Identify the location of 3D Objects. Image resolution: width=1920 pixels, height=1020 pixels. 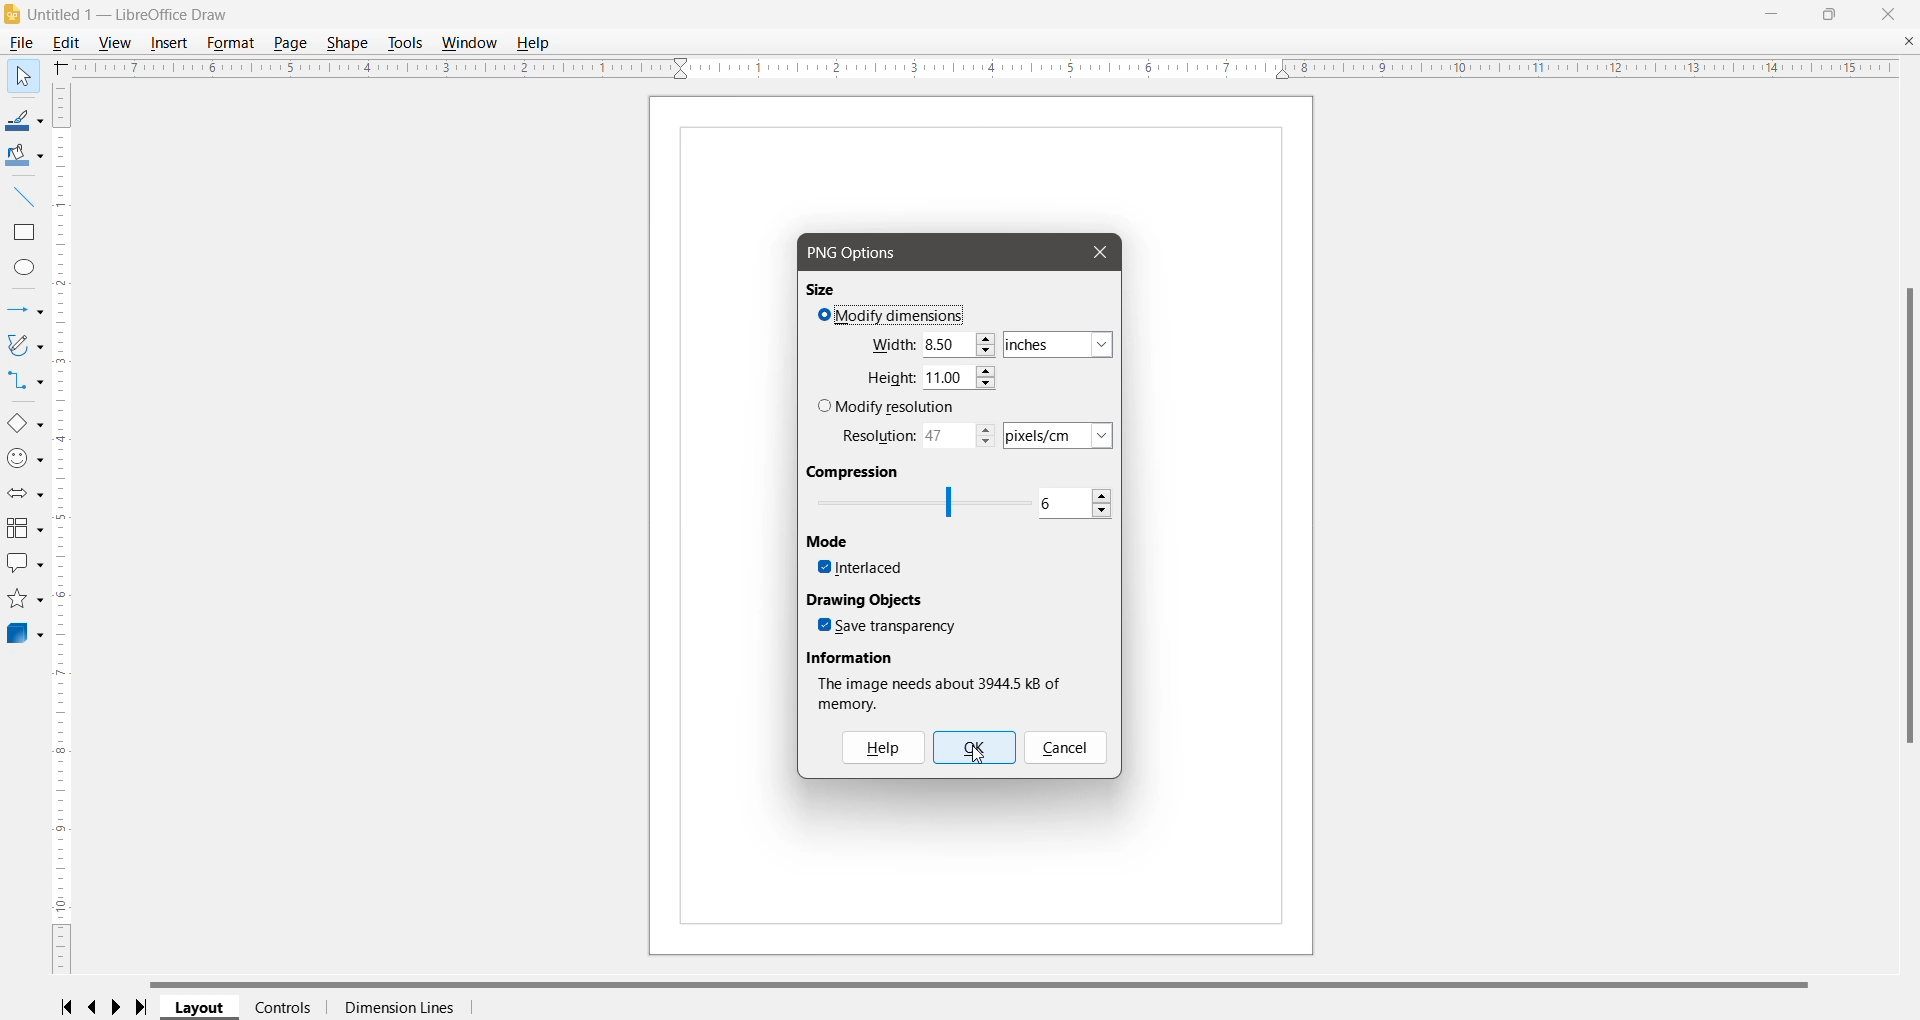
(24, 635).